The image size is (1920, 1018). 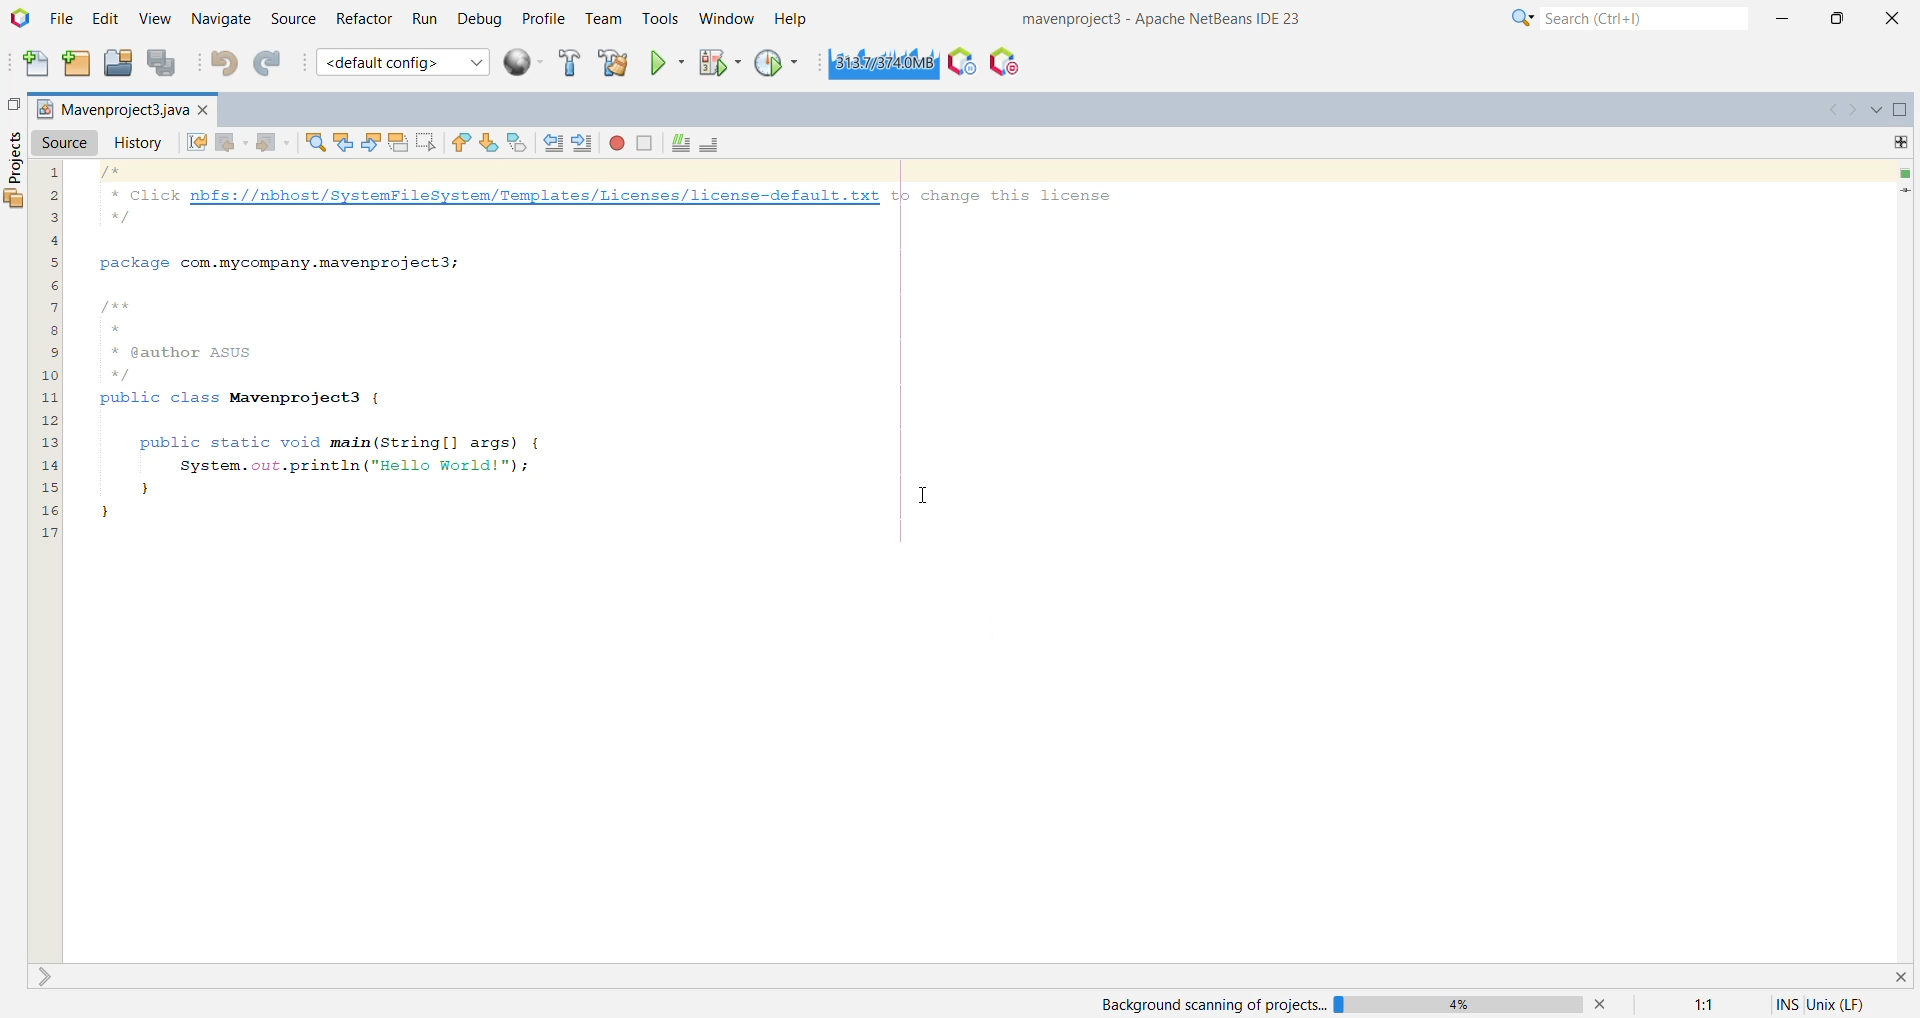 What do you see at coordinates (715, 145) in the screenshot?
I see `Uncomment` at bounding box center [715, 145].